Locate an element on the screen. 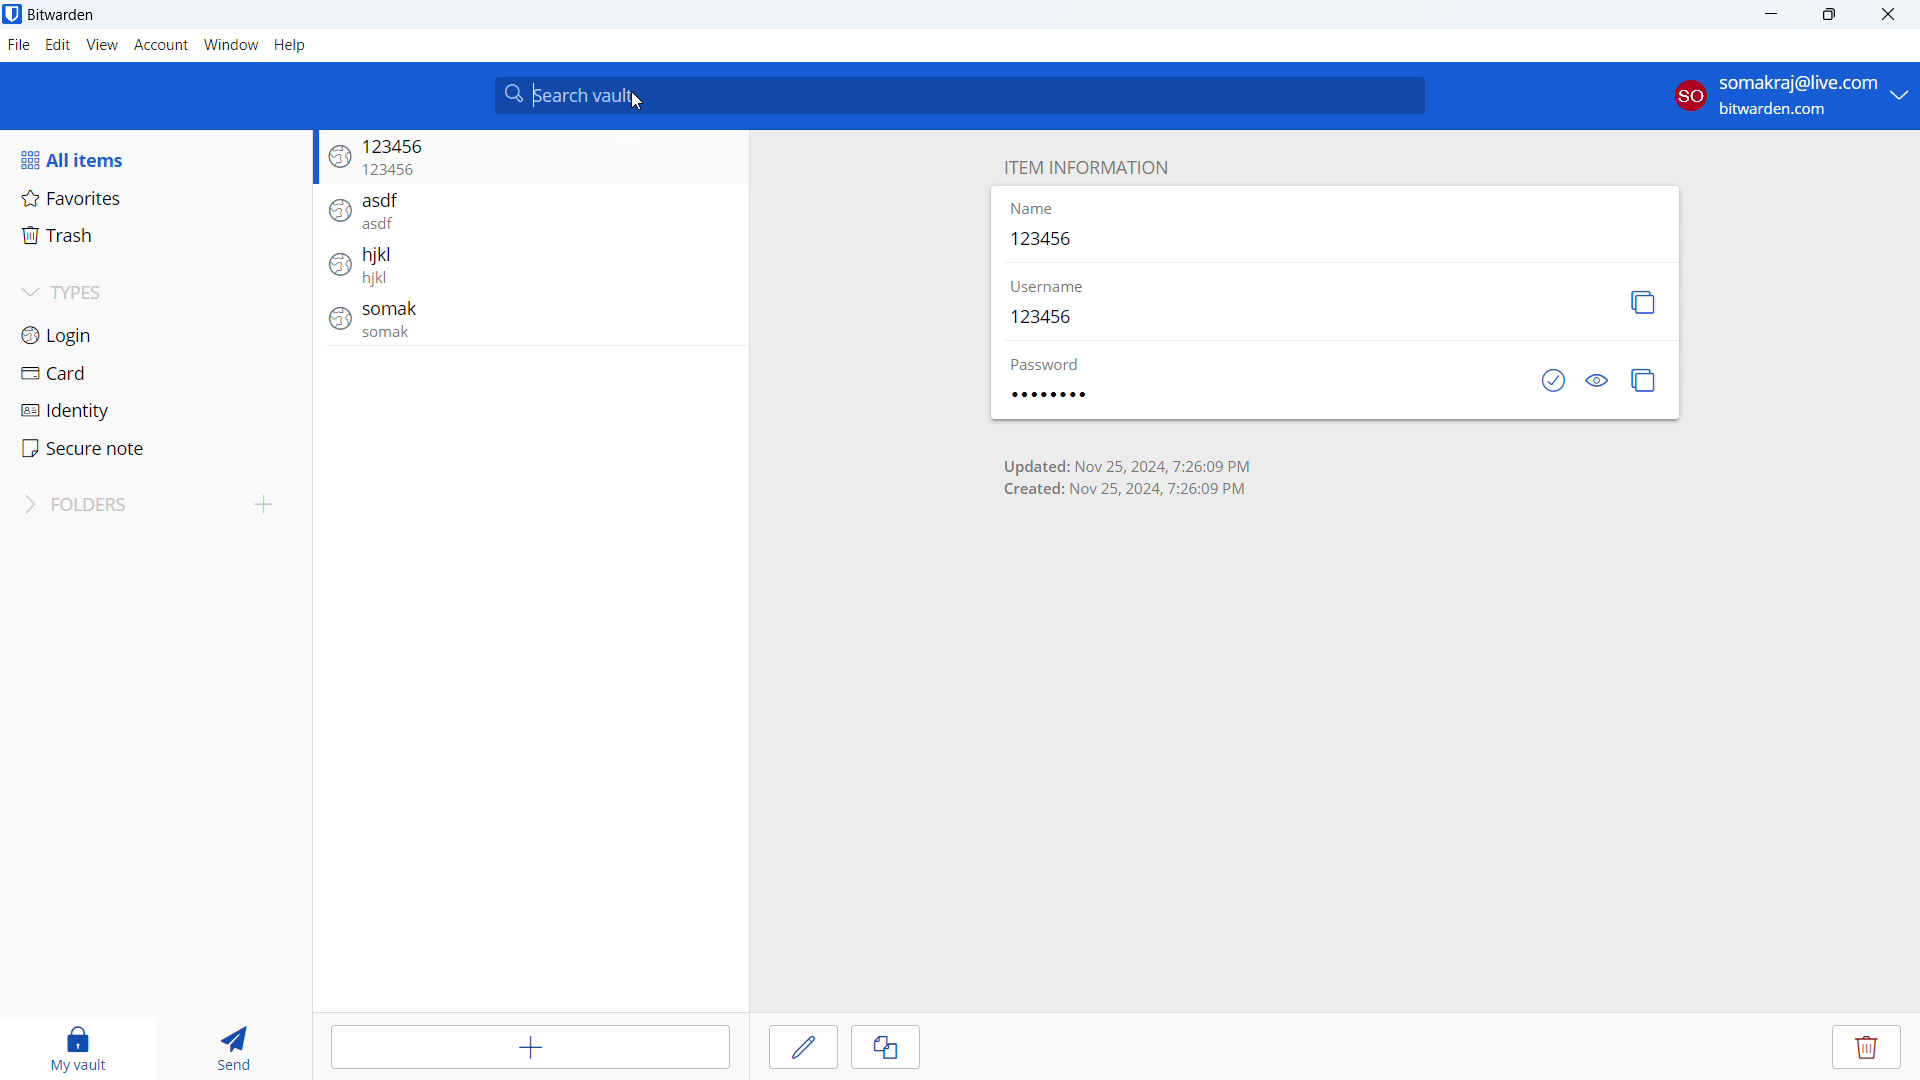 The height and width of the screenshot is (1080, 1920). login entry: 123456 is located at coordinates (530, 159).